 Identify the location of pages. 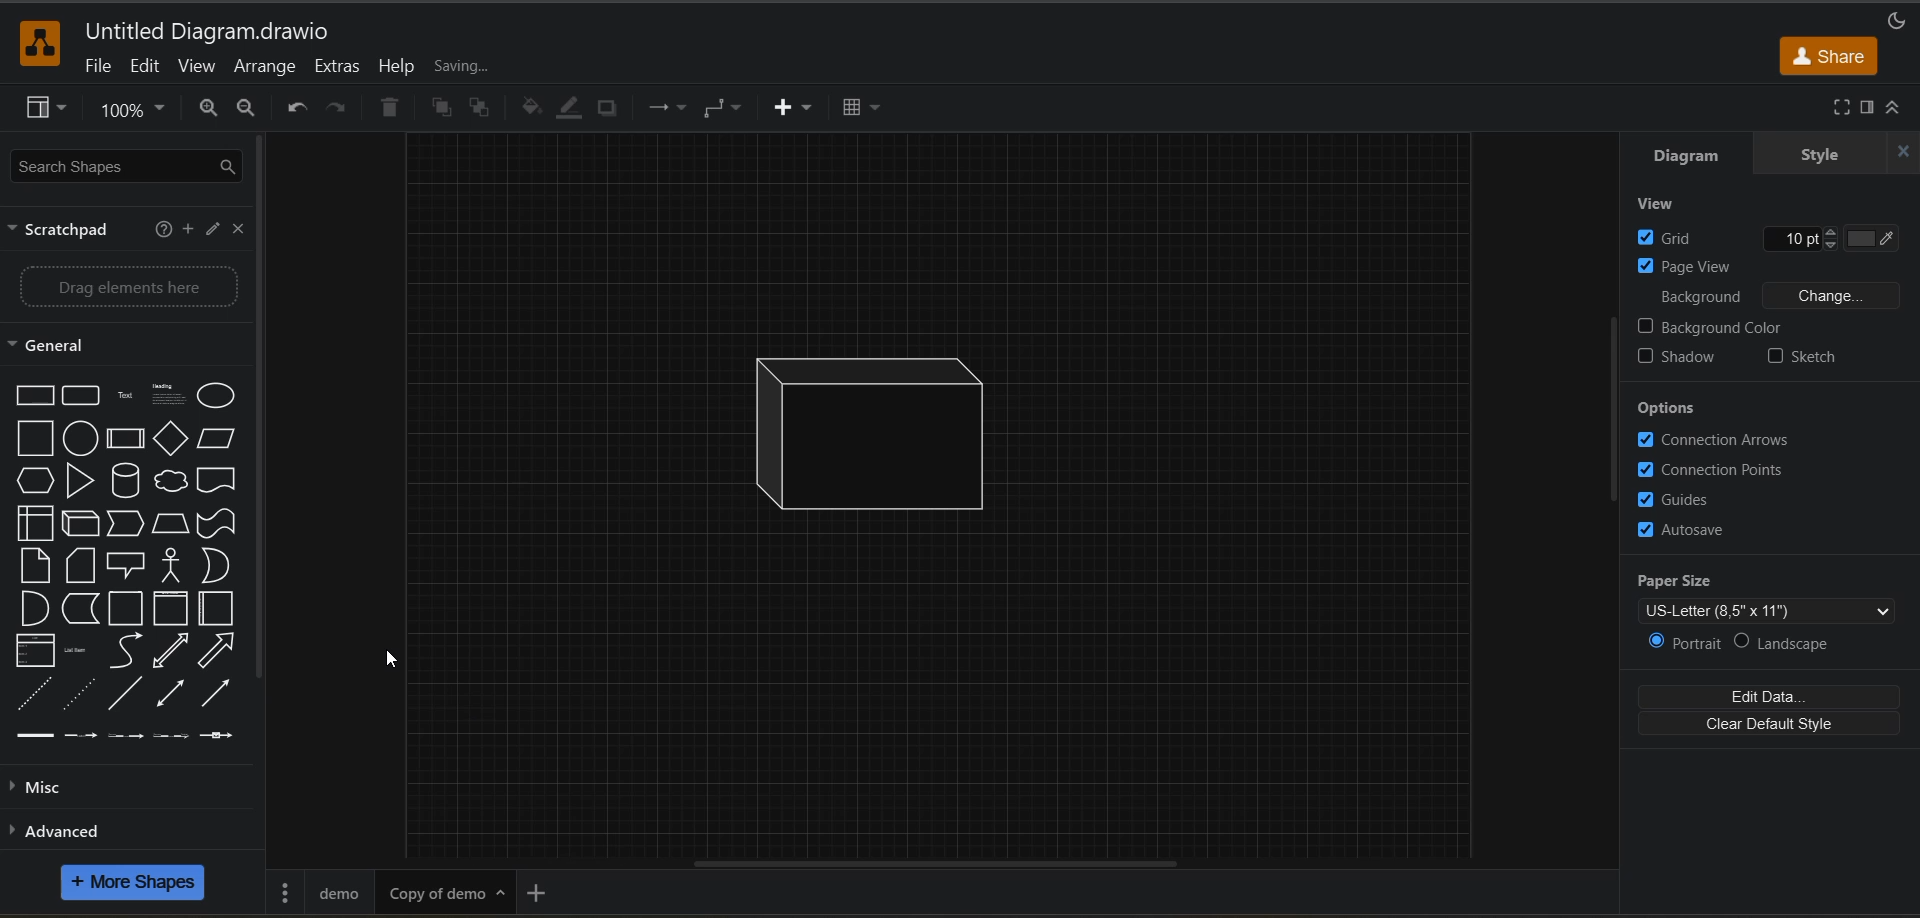
(285, 891).